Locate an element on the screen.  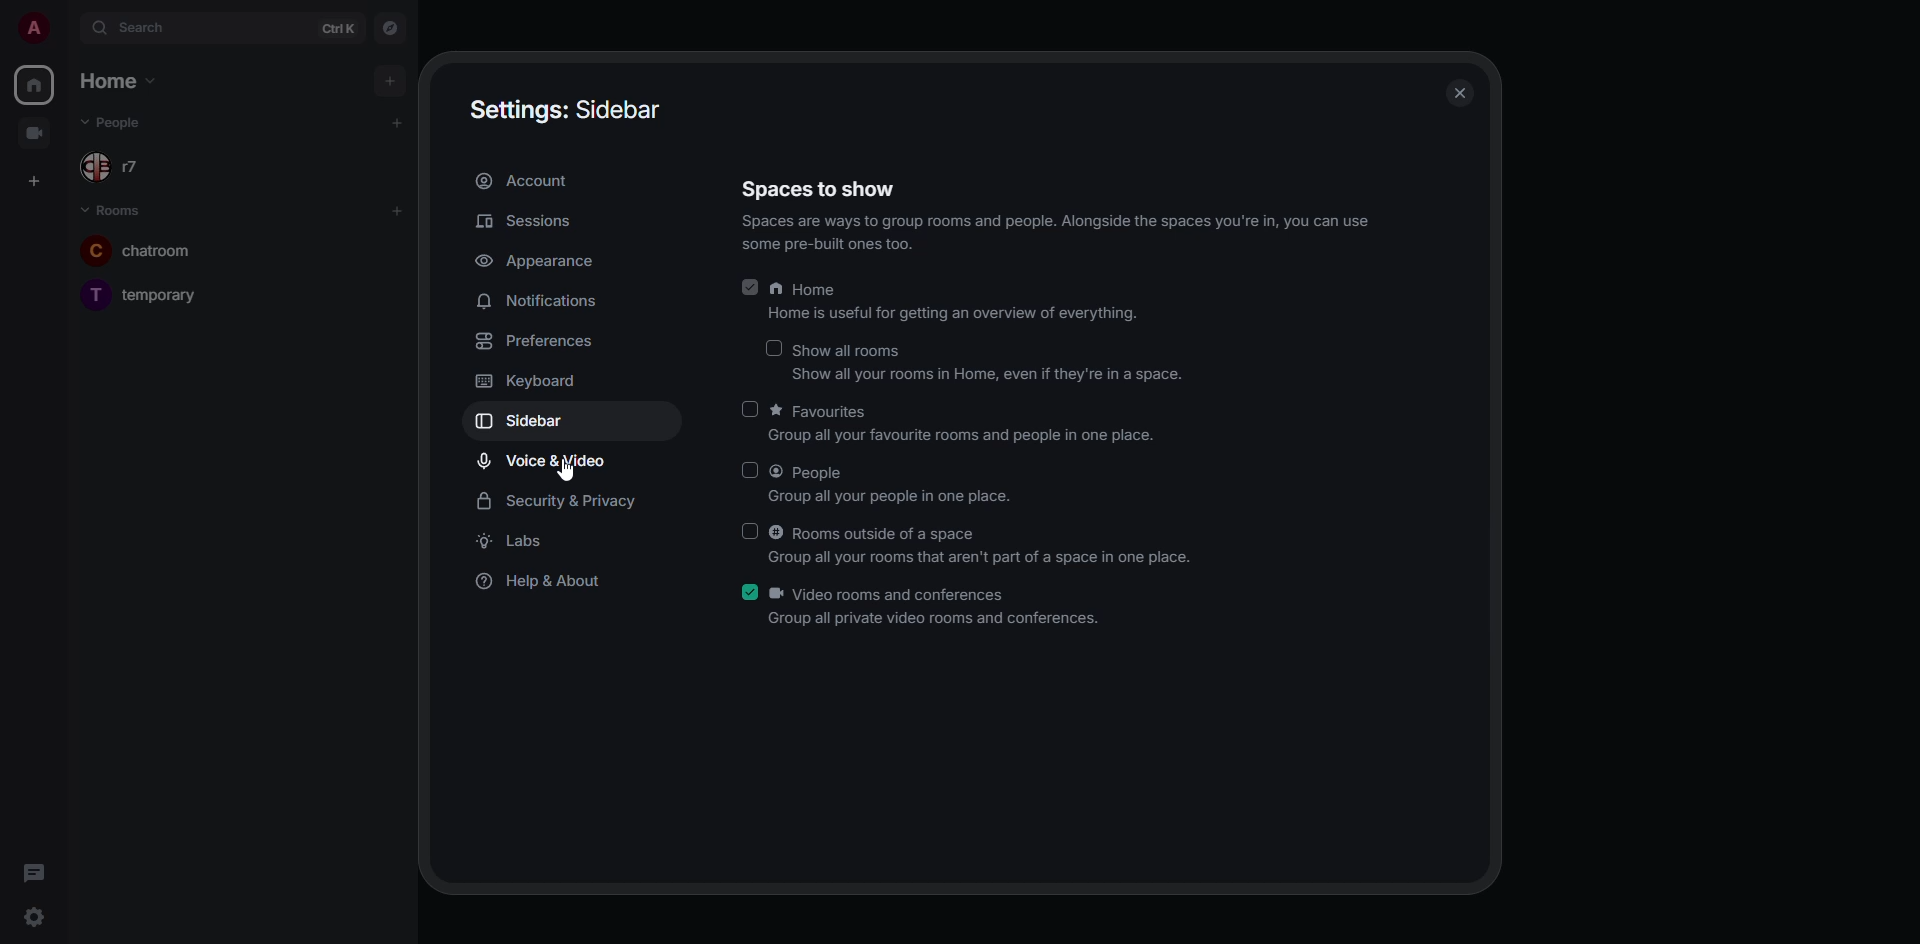
profile is located at coordinates (34, 29).